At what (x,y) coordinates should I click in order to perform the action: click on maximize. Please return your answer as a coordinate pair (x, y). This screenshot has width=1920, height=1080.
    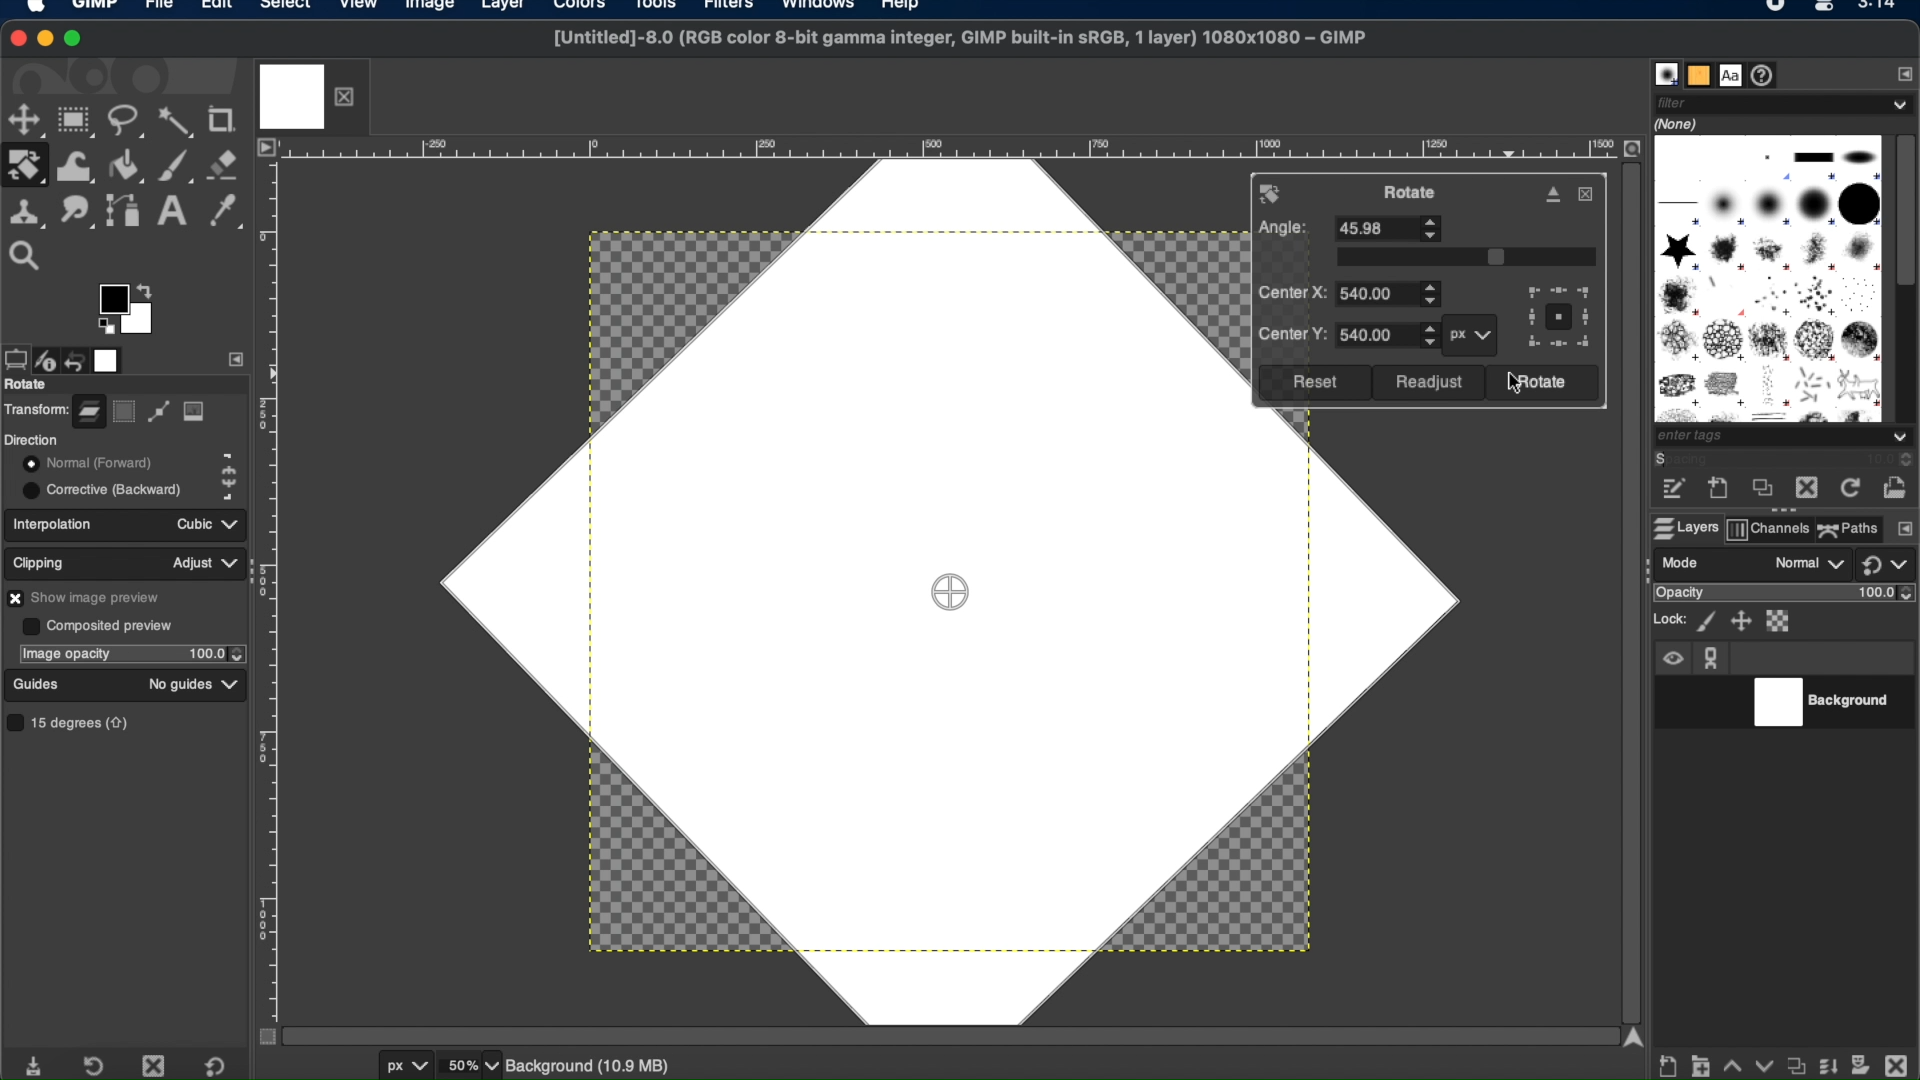
    Looking at the image, I should click on (77, 40).